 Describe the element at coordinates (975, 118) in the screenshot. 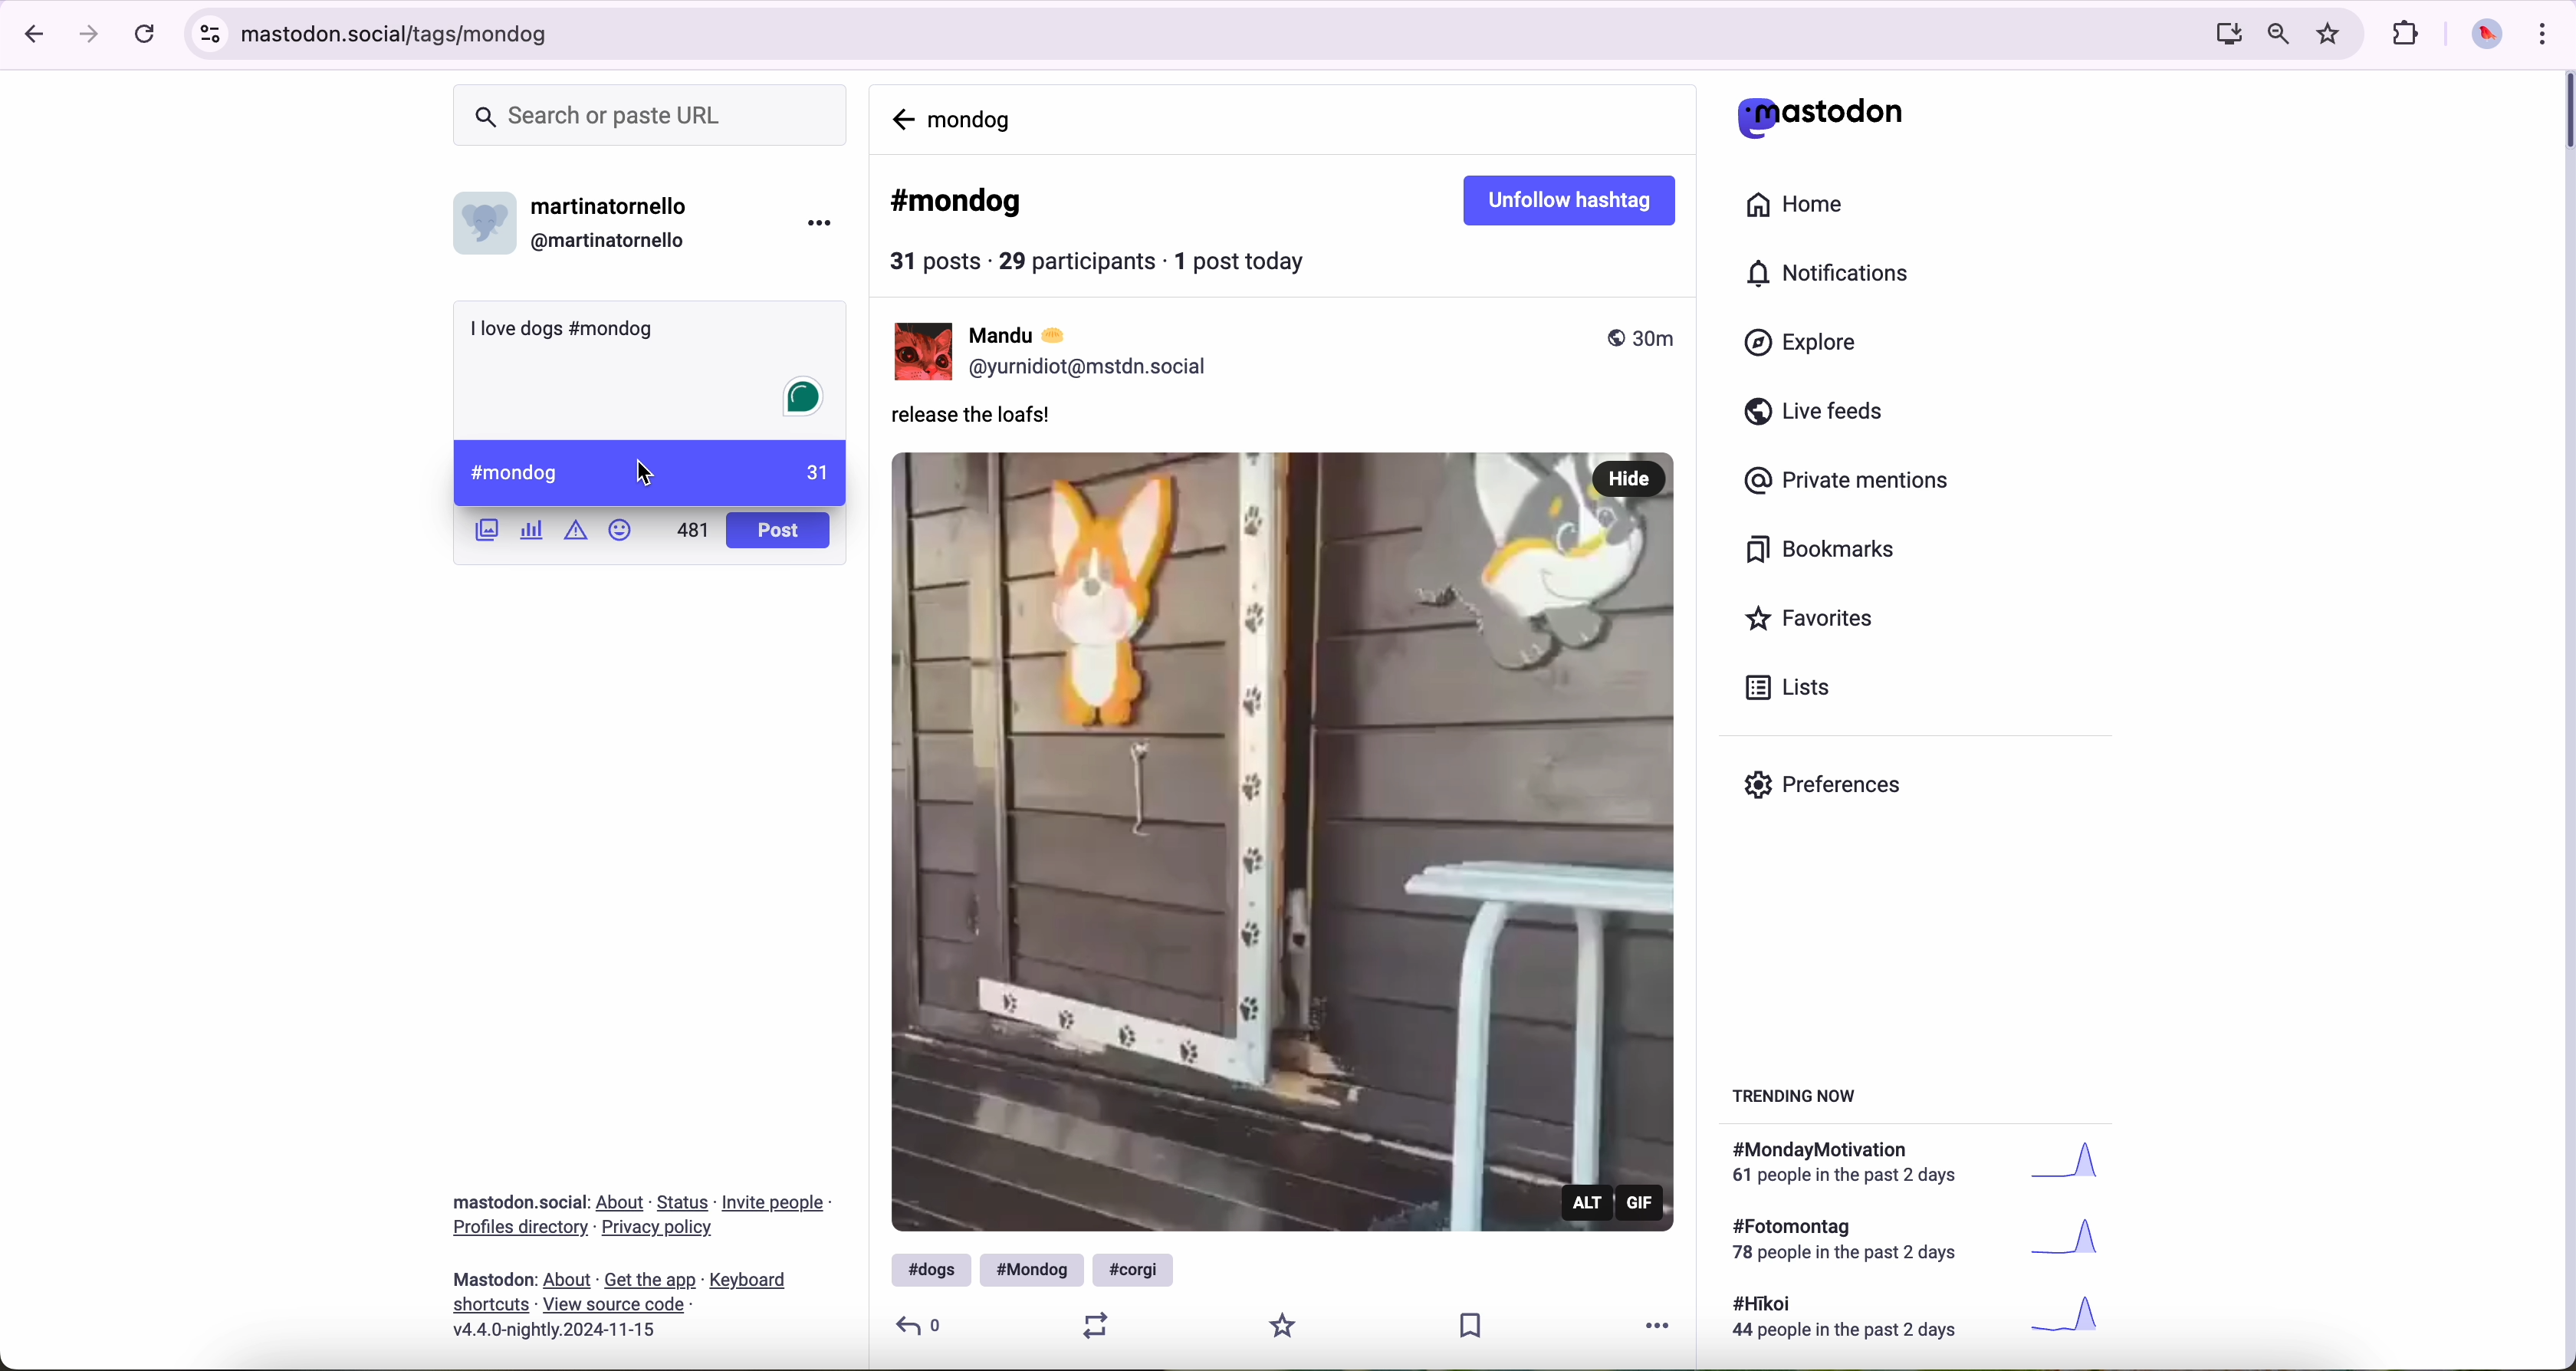

I see `mondog` at that location.